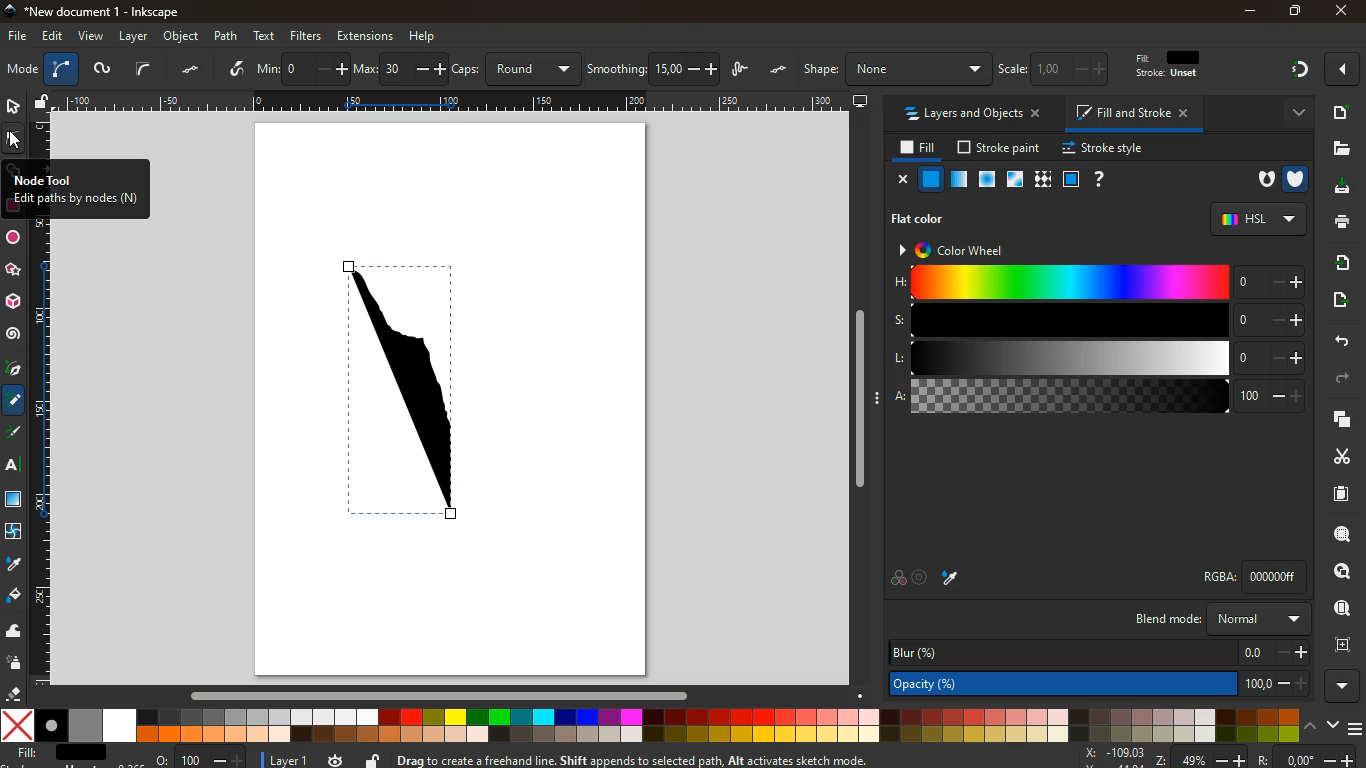 Image resolution: width=1366 pixels, height=768 pixels. Describe the element at coordinates (18, 663) in the screenshot. I see `spray` at that location.